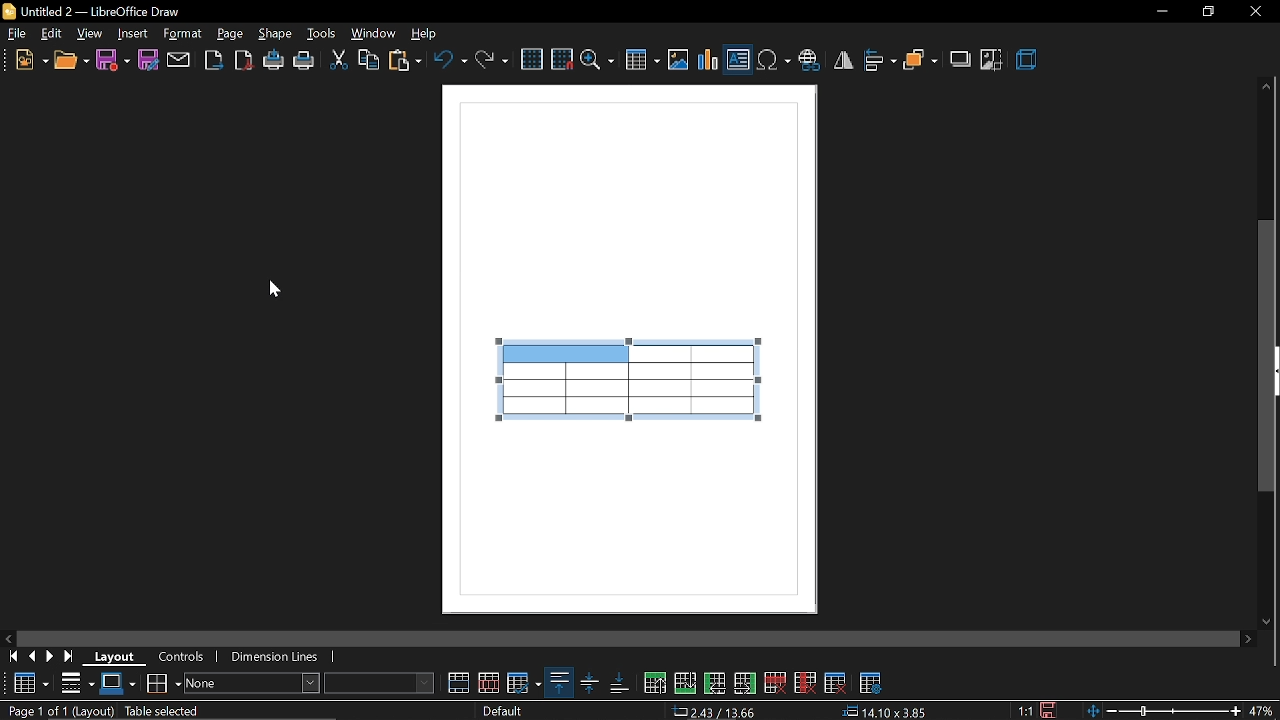  I want to click on paste, so click(406, 60).